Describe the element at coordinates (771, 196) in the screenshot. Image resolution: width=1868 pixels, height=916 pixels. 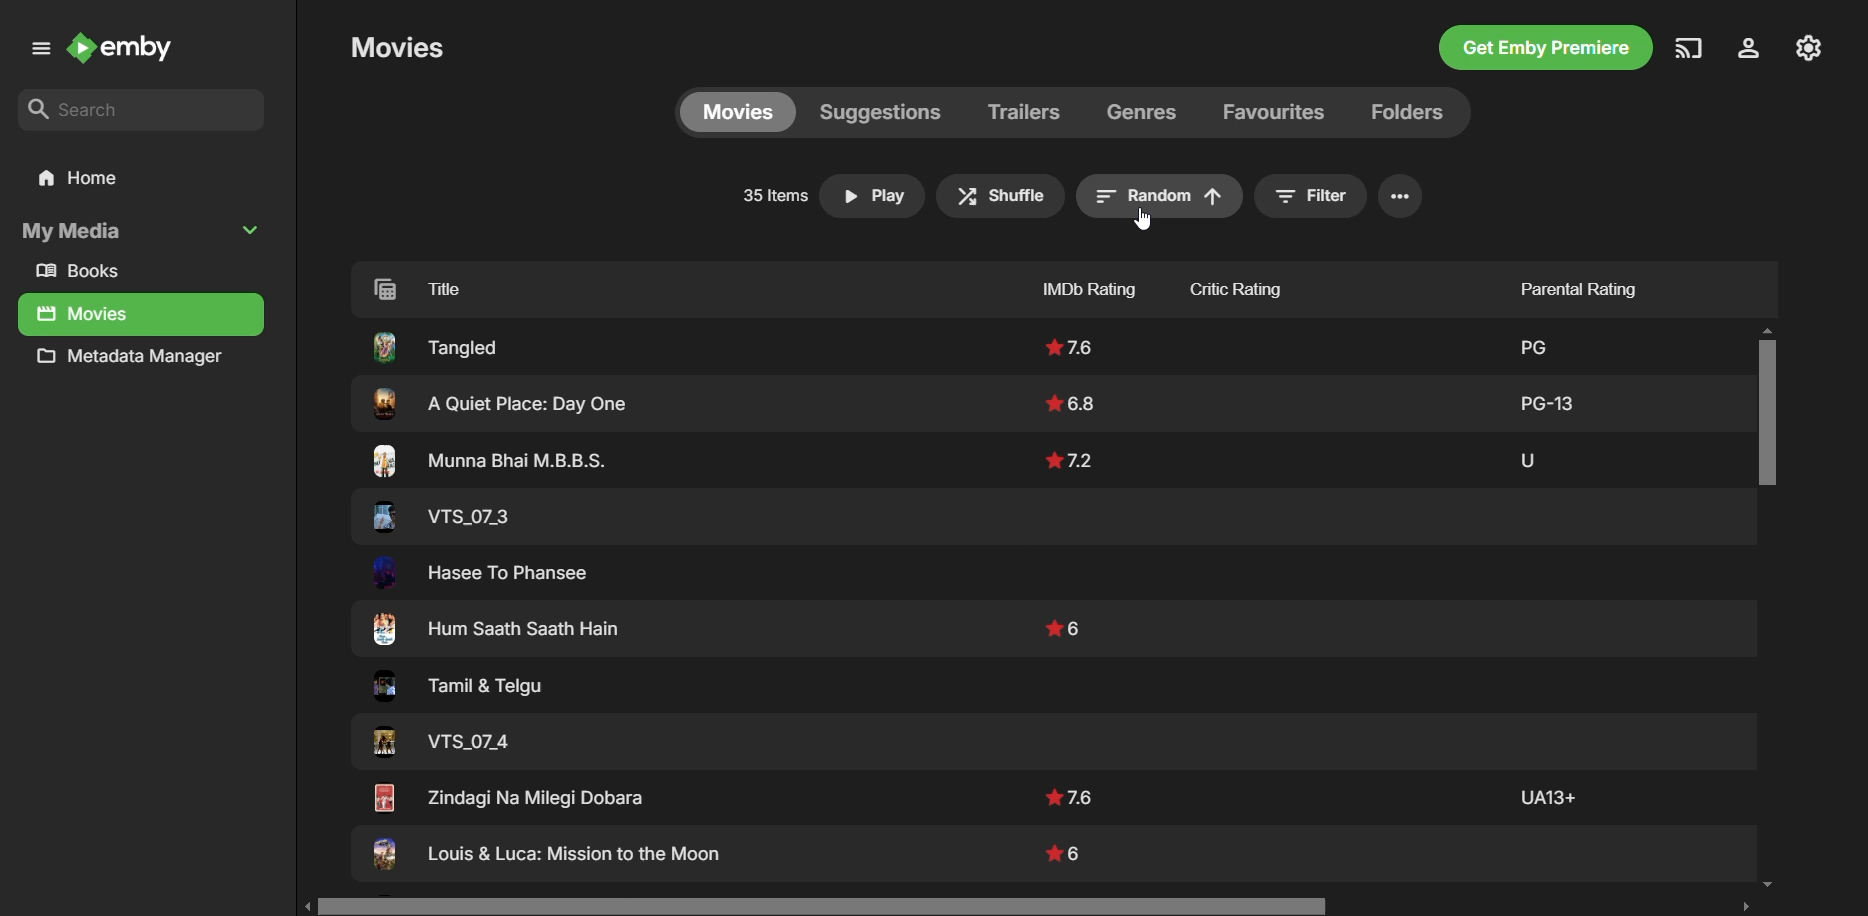
I see `Number of items` at that location.